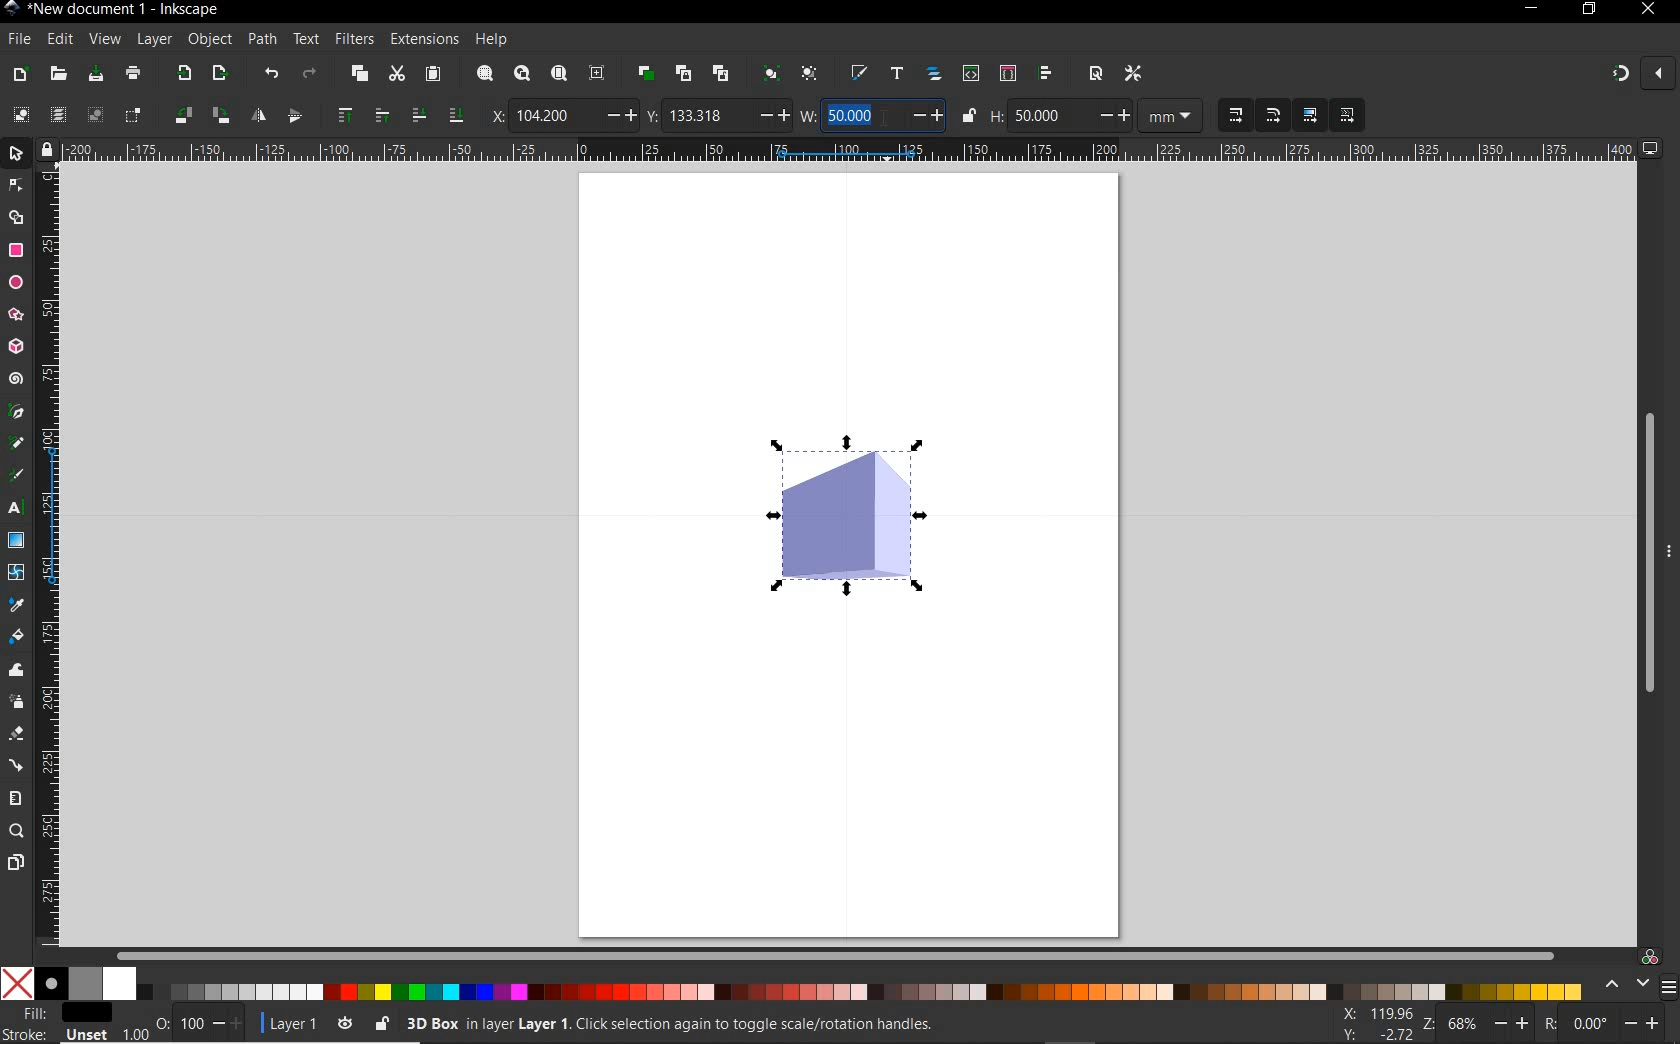 This screenshot has width=1680, height=1044. What do you see at coordinates (861, 115) in the screenshot?
I see `50` at bounding box center [861, 115].